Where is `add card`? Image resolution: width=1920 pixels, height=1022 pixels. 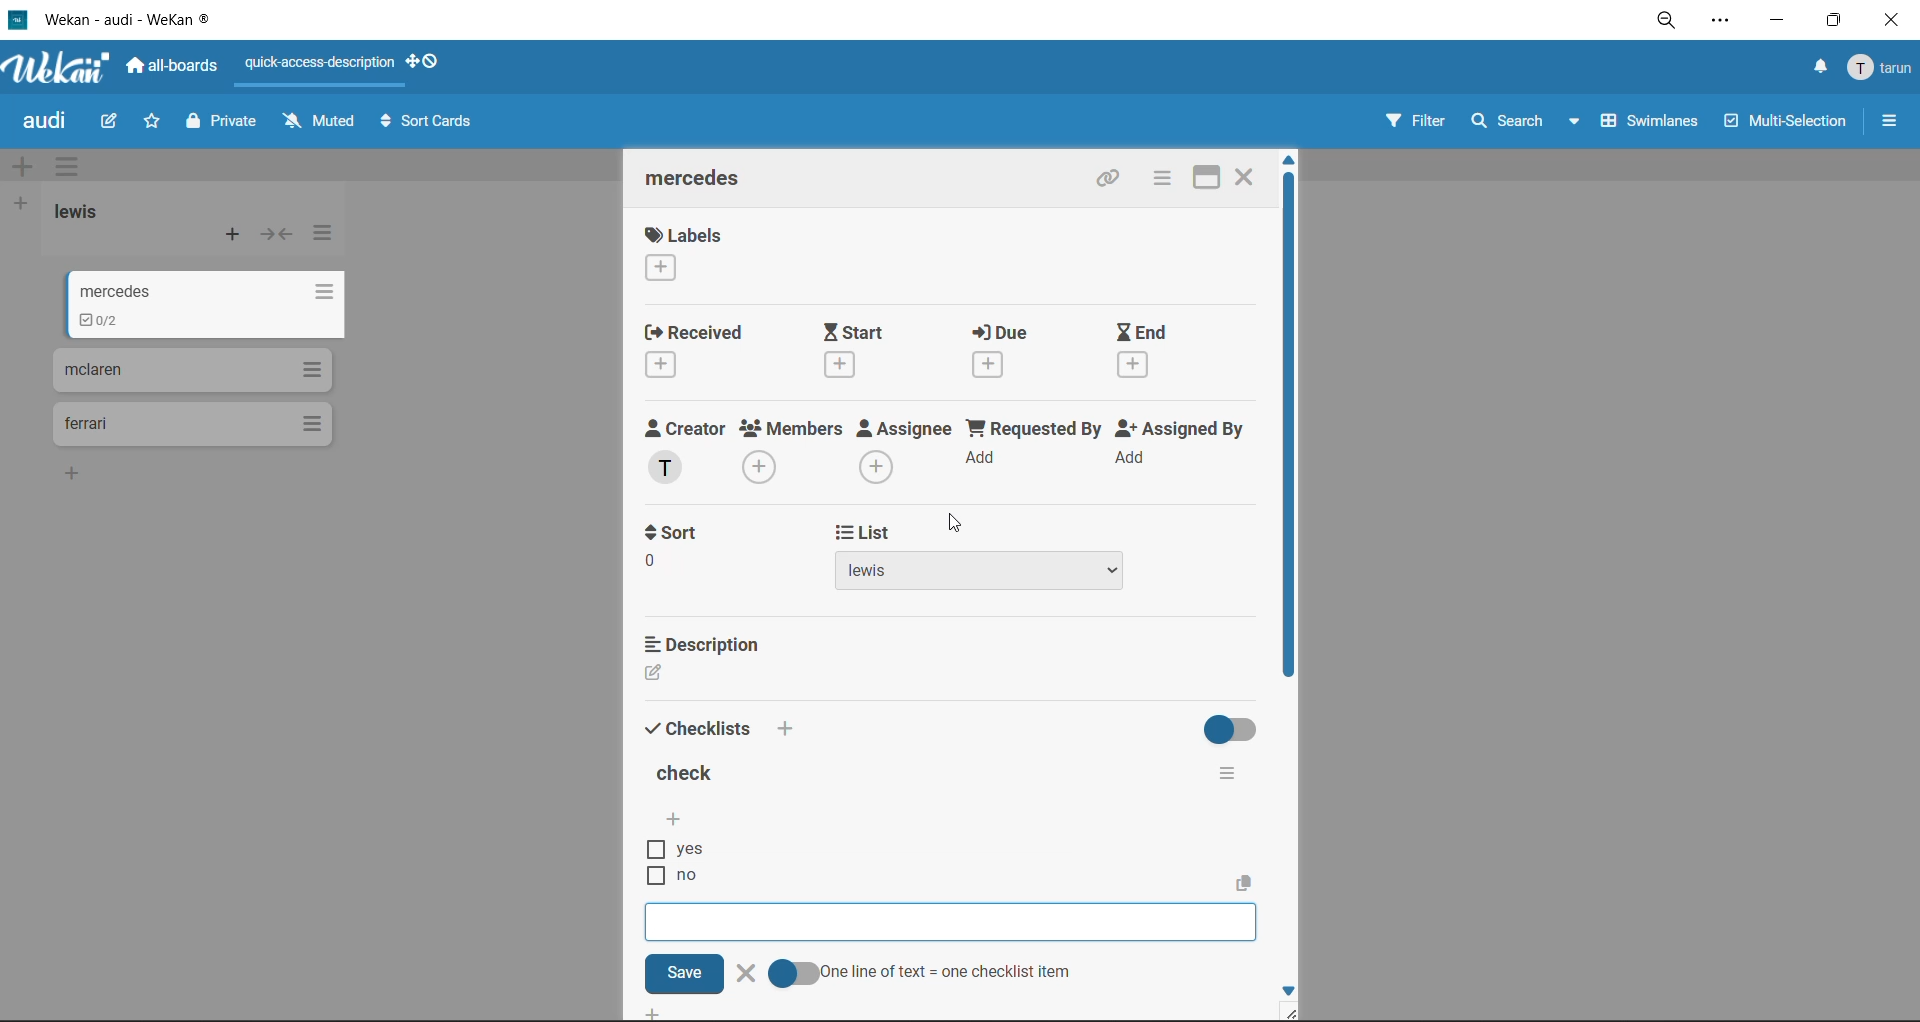
add card is located at coordinates (234, 239).